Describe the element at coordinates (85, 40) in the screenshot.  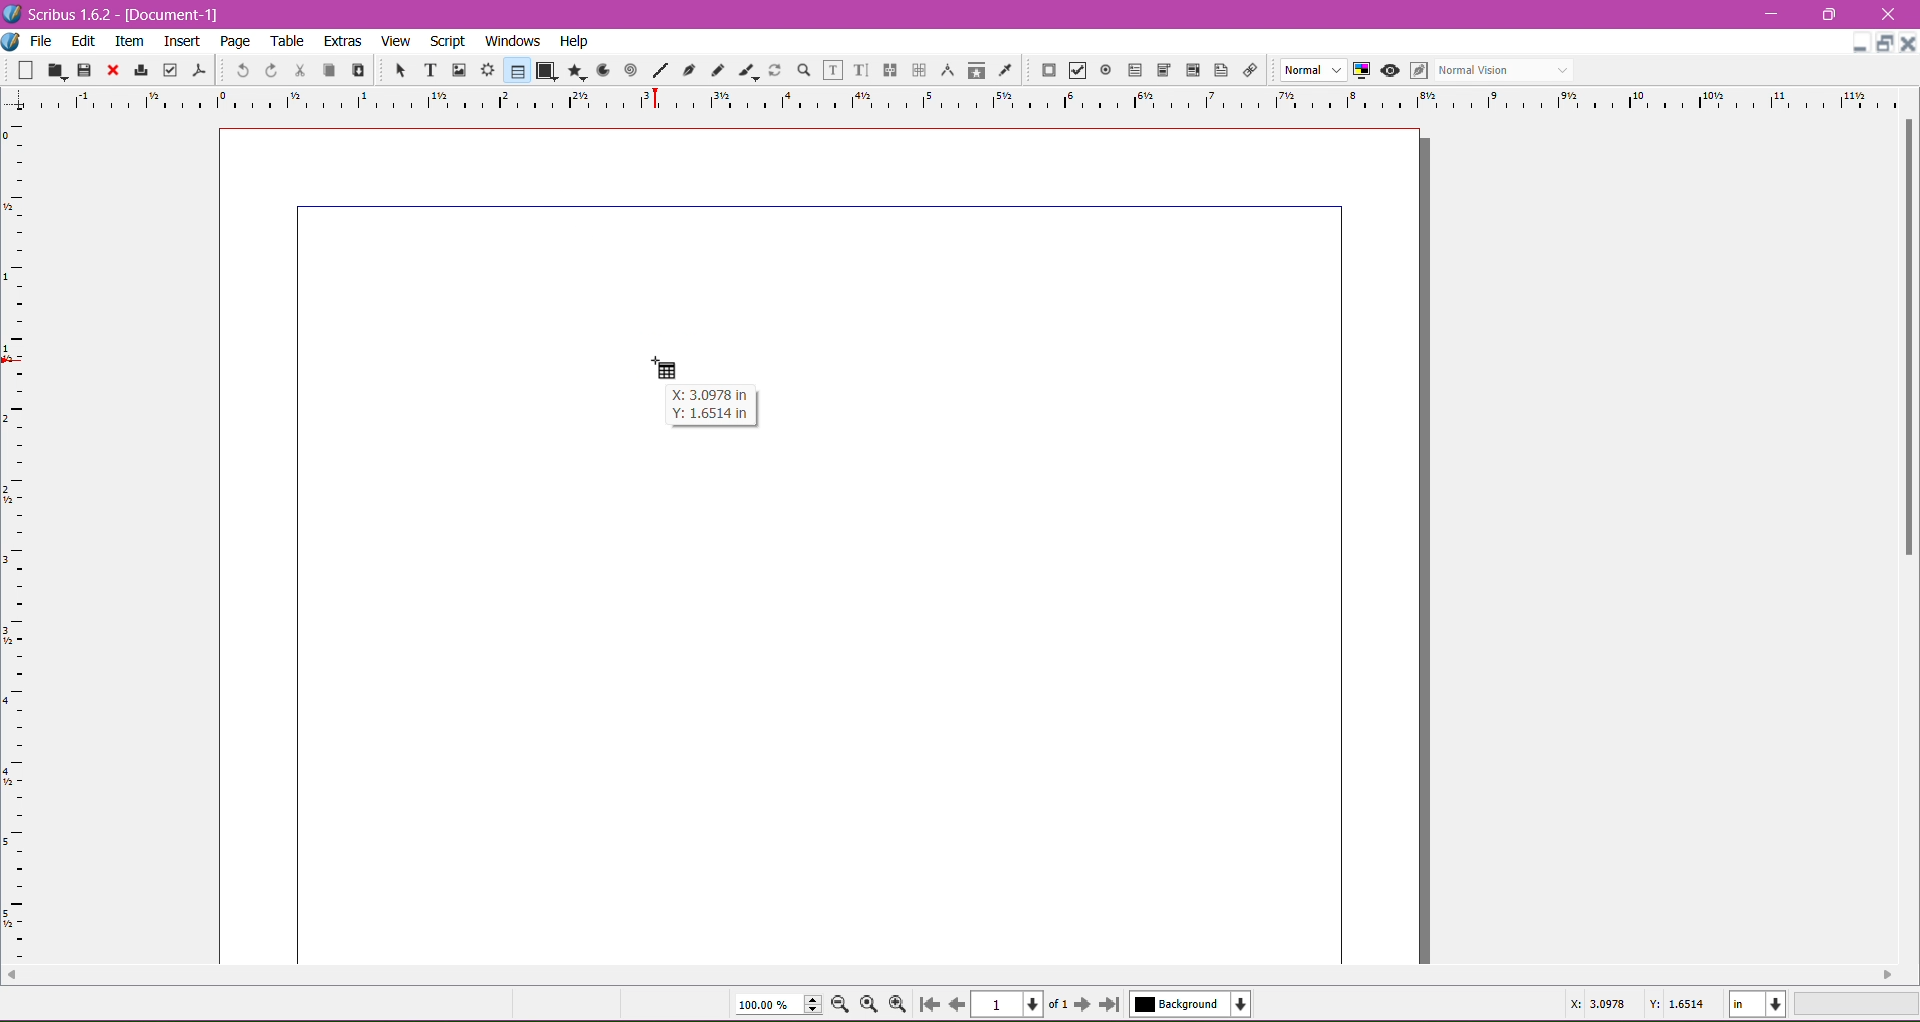
I see `Edit` at that location.